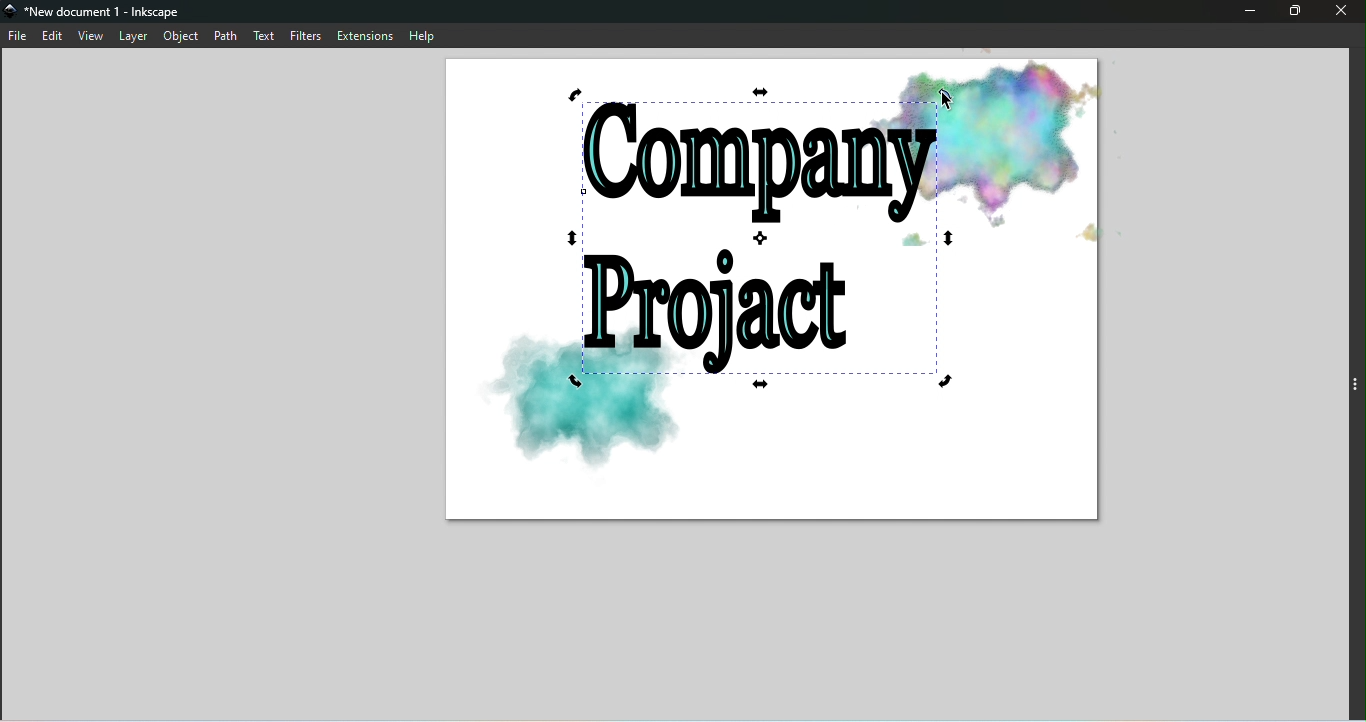 The image size is (1366, 722). I want to click on Maximize, so click(1294, 11).